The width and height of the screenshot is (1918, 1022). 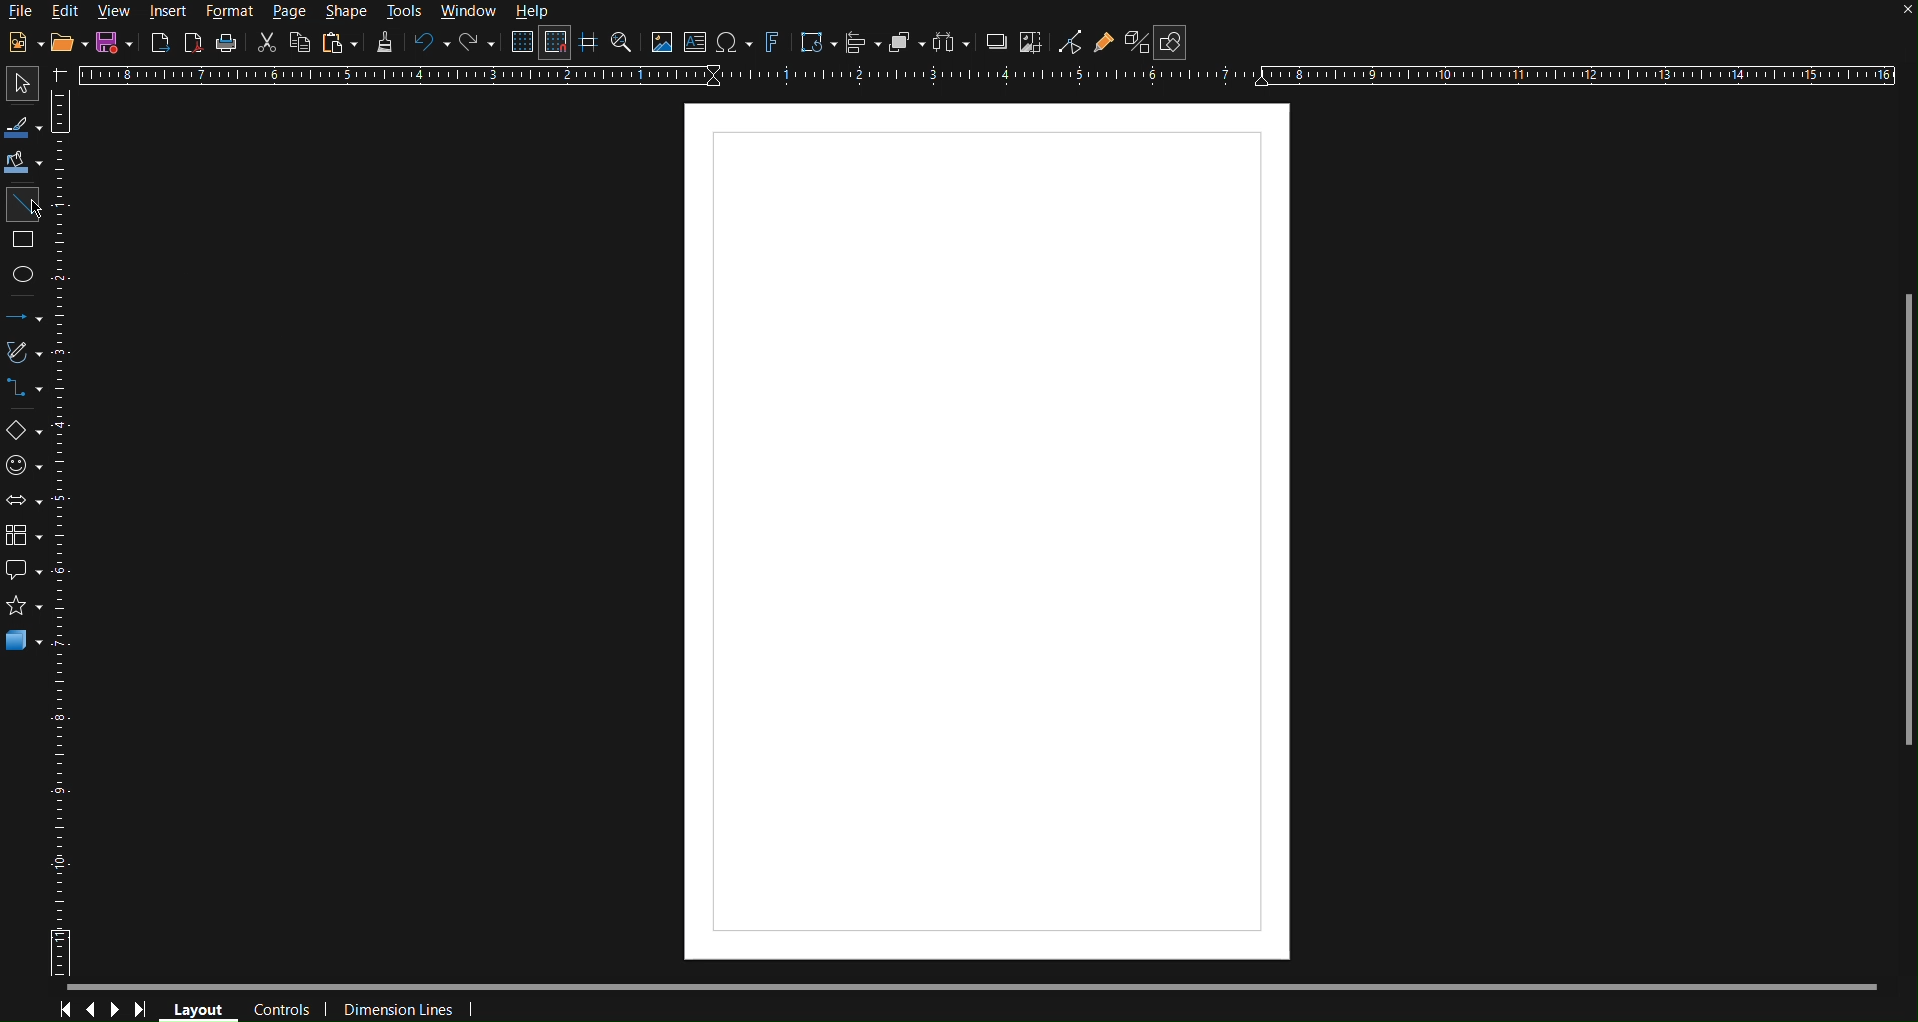 What do you see at coordinates (298, 43) in the screenshot?
I see `Copy` at bounding box center [298, 43].